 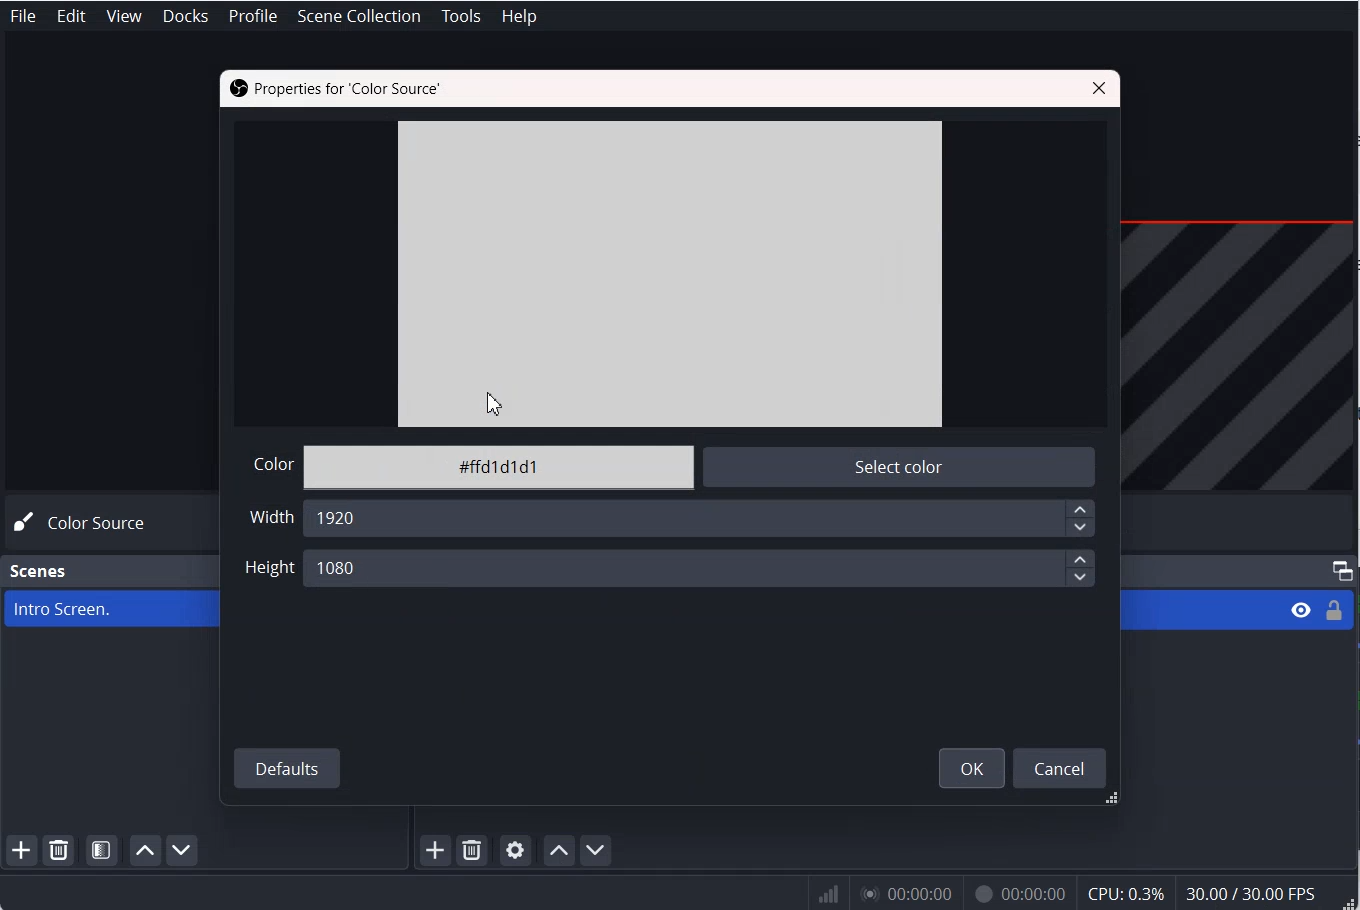 I want to click on Open Scene Filter, so click(x=103, y=850).